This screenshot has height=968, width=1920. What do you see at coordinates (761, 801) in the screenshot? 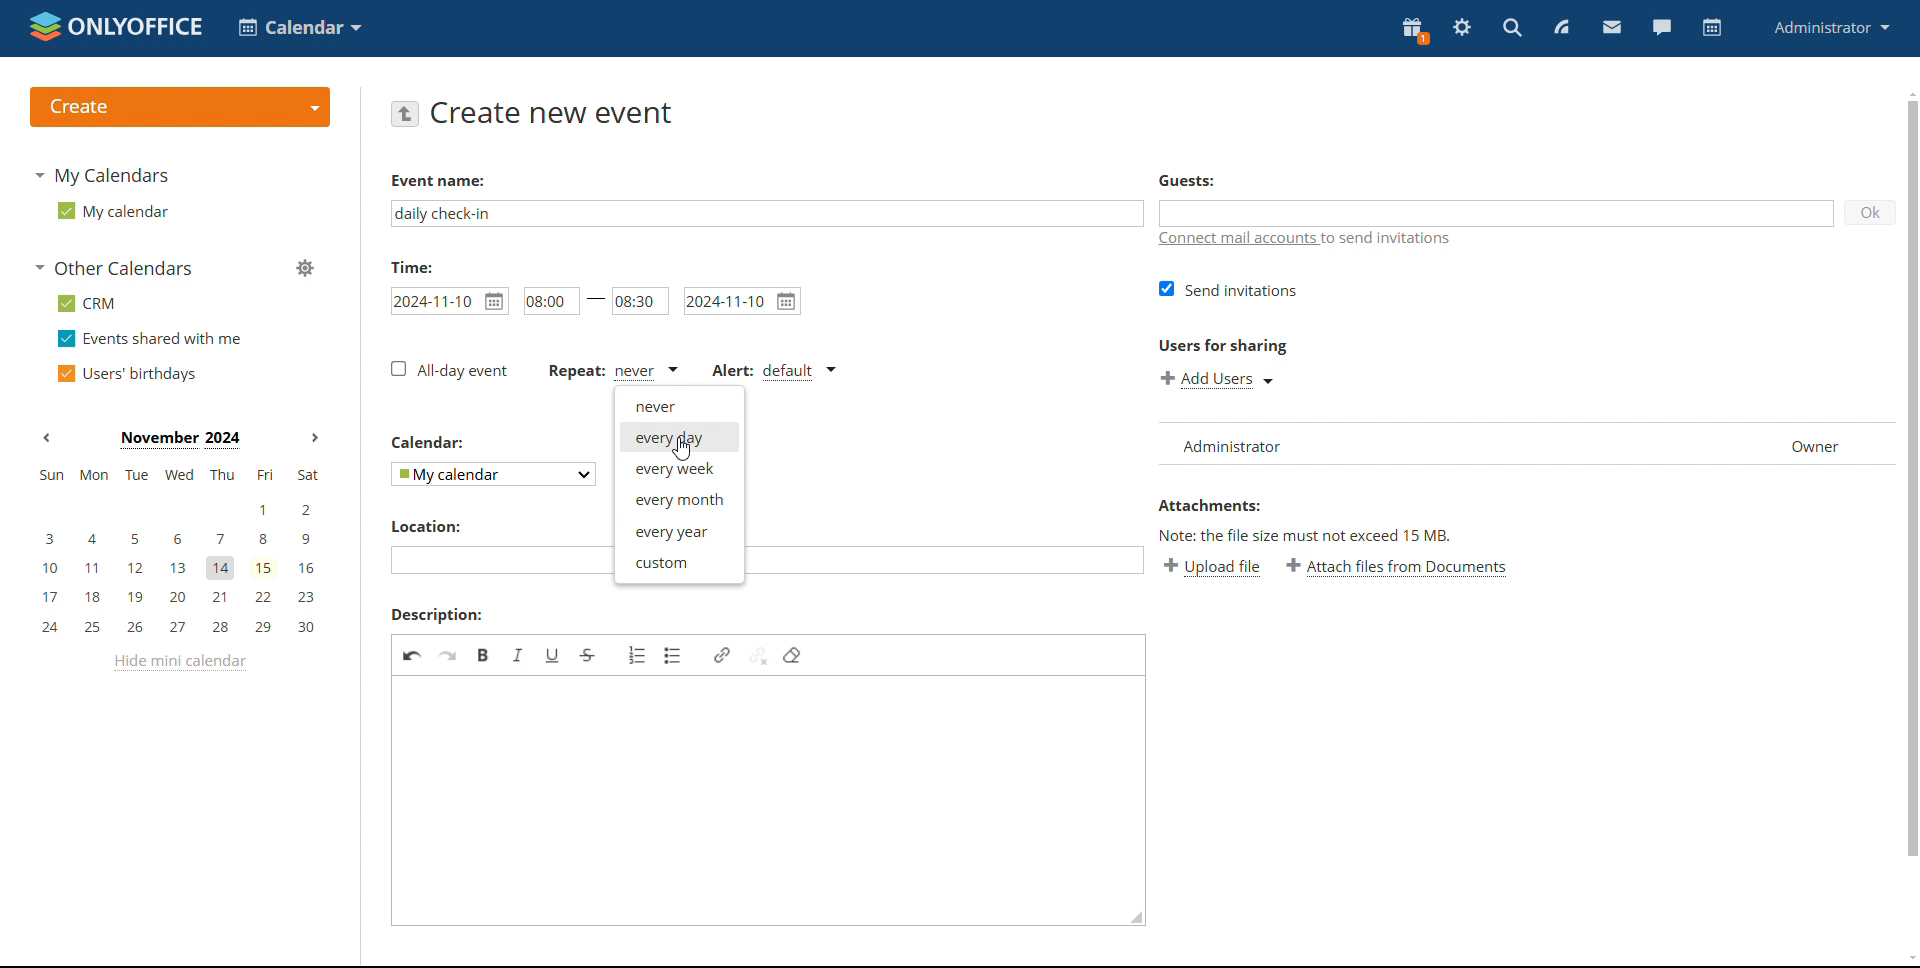
I see `add description` at bounding box center [761, 801].